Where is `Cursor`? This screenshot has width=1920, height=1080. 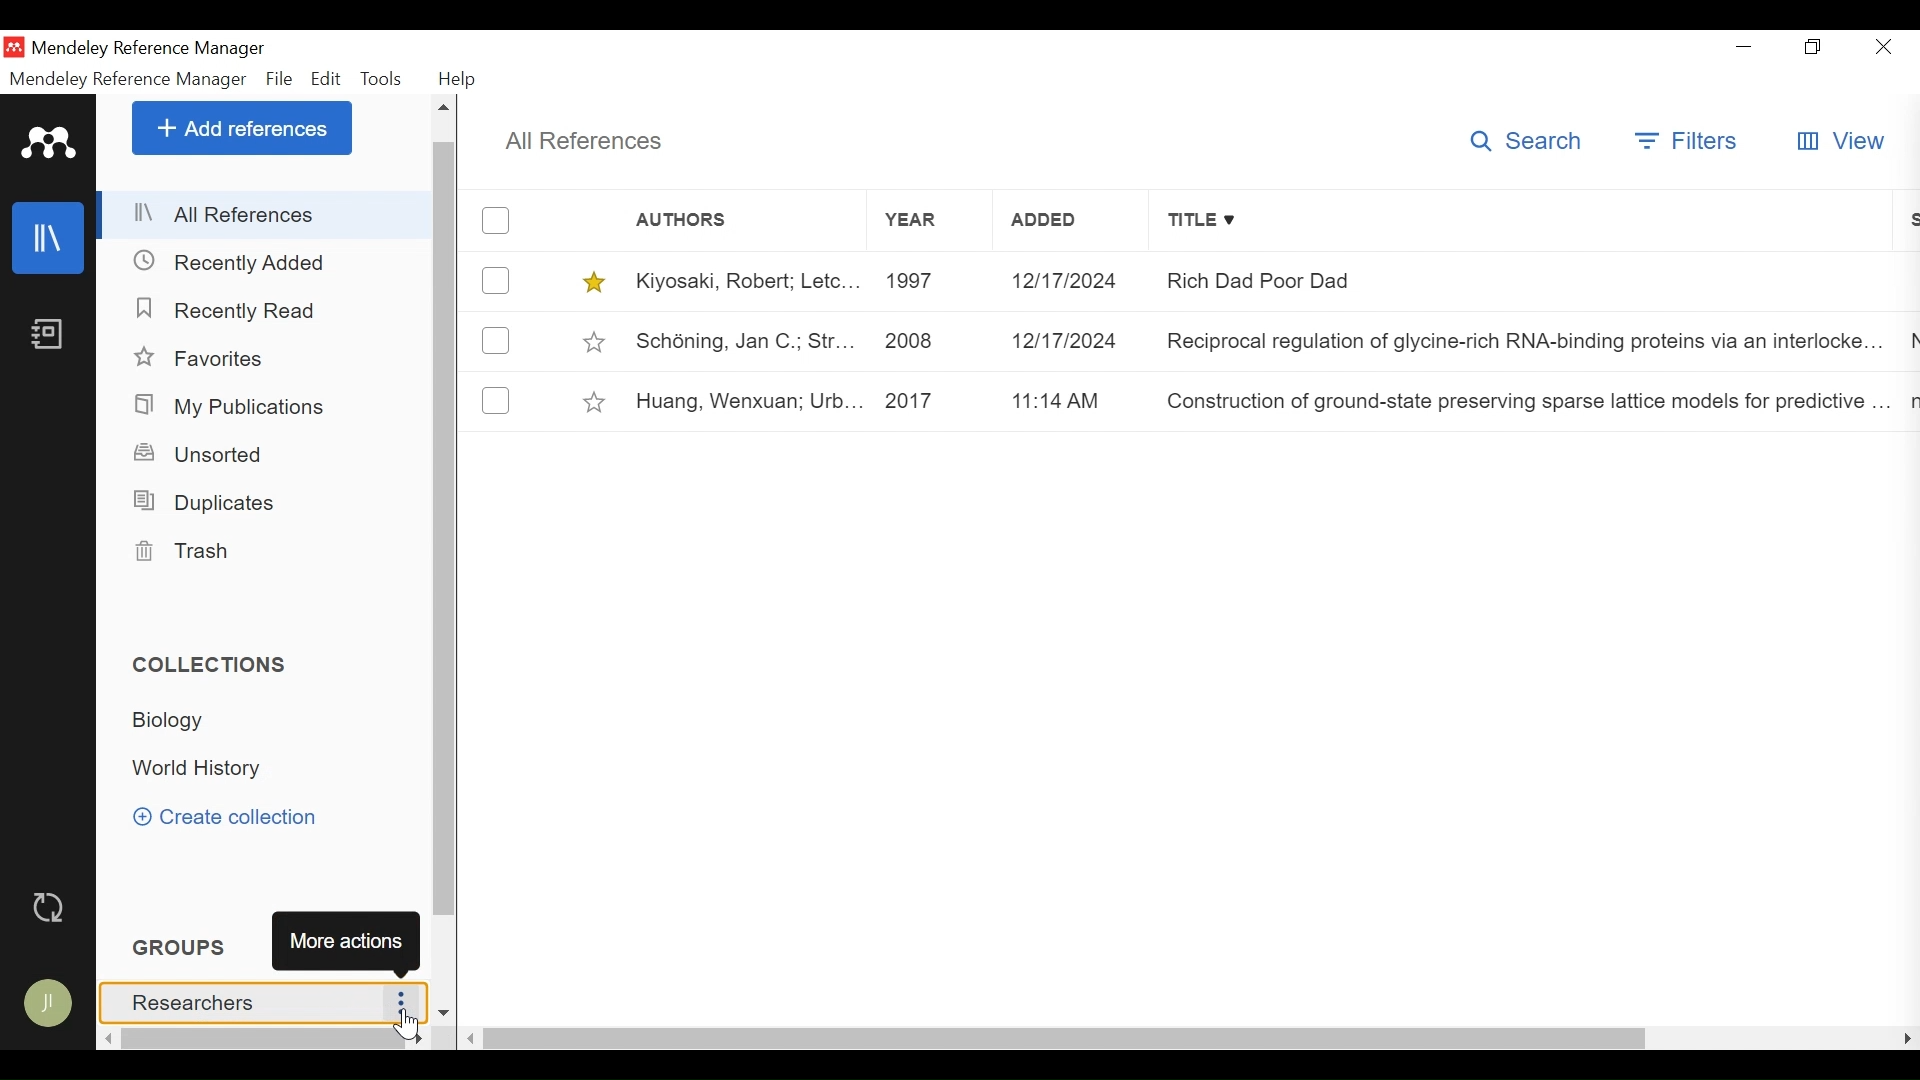 Cursor is located at coordinates (410, 1022).